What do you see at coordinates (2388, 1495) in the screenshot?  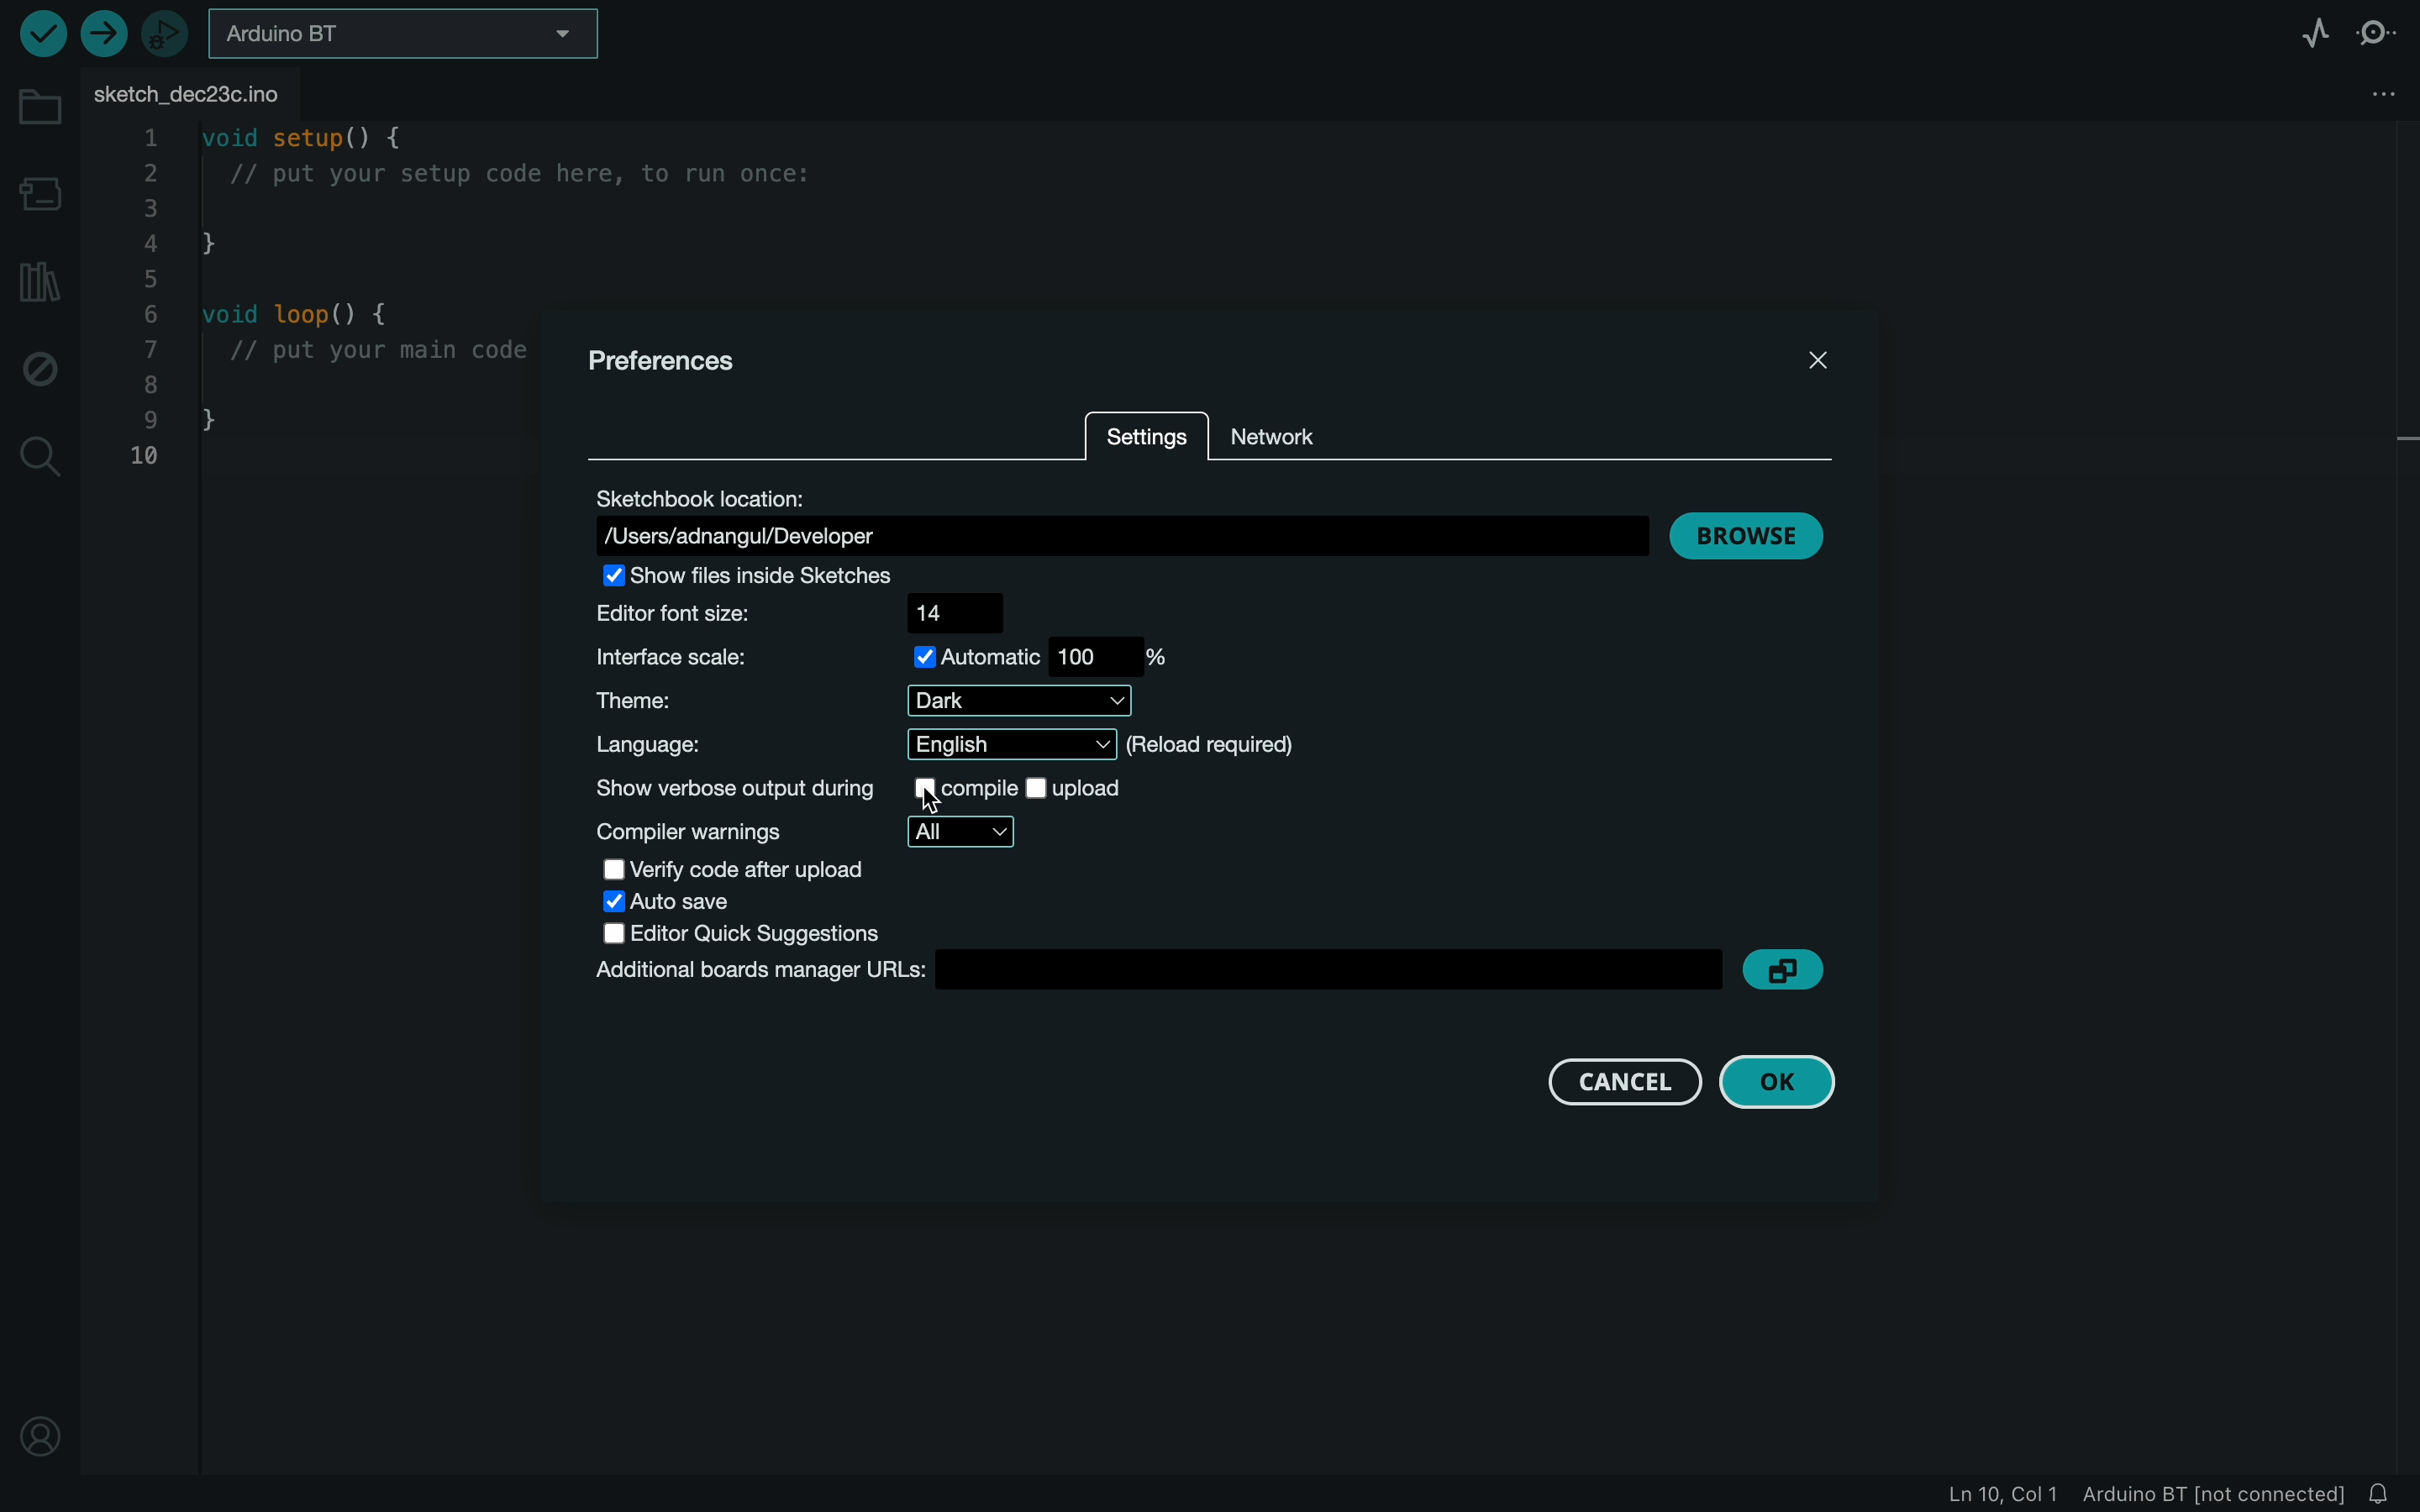 I see `notification` at bounding box center [2388, 1495].